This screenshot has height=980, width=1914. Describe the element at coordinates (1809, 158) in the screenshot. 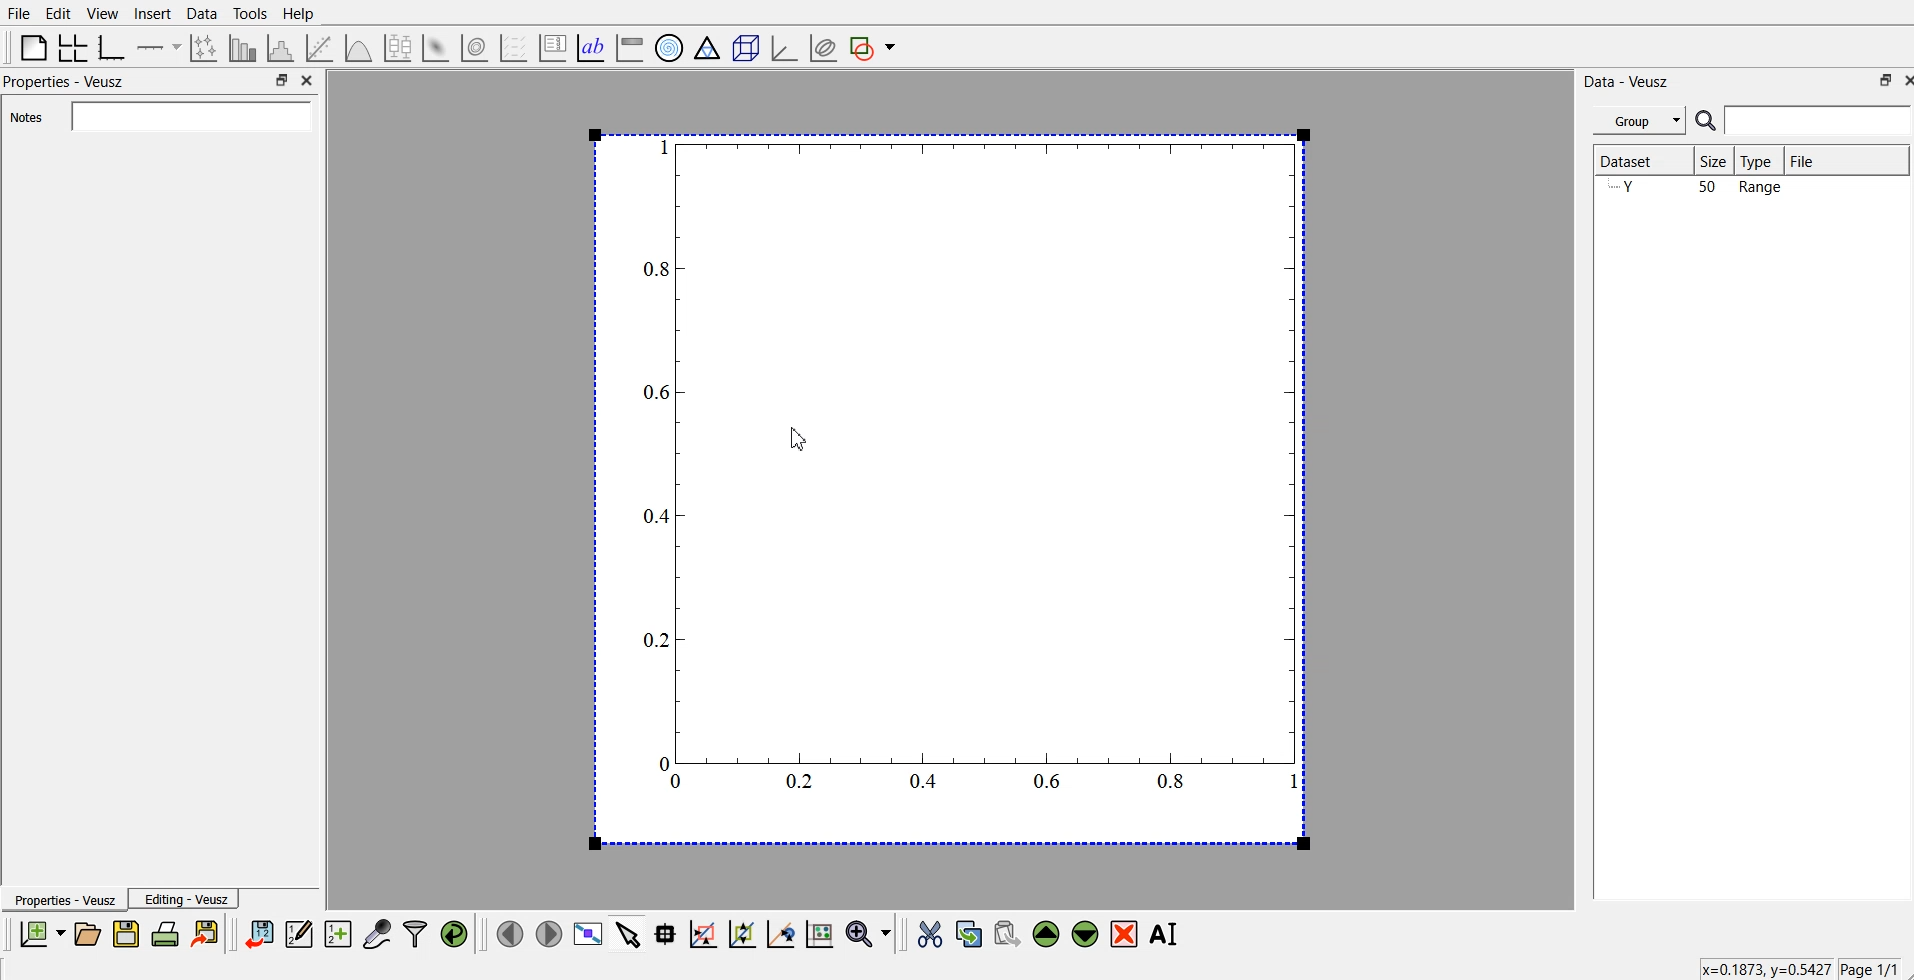

I see `File` at that location.